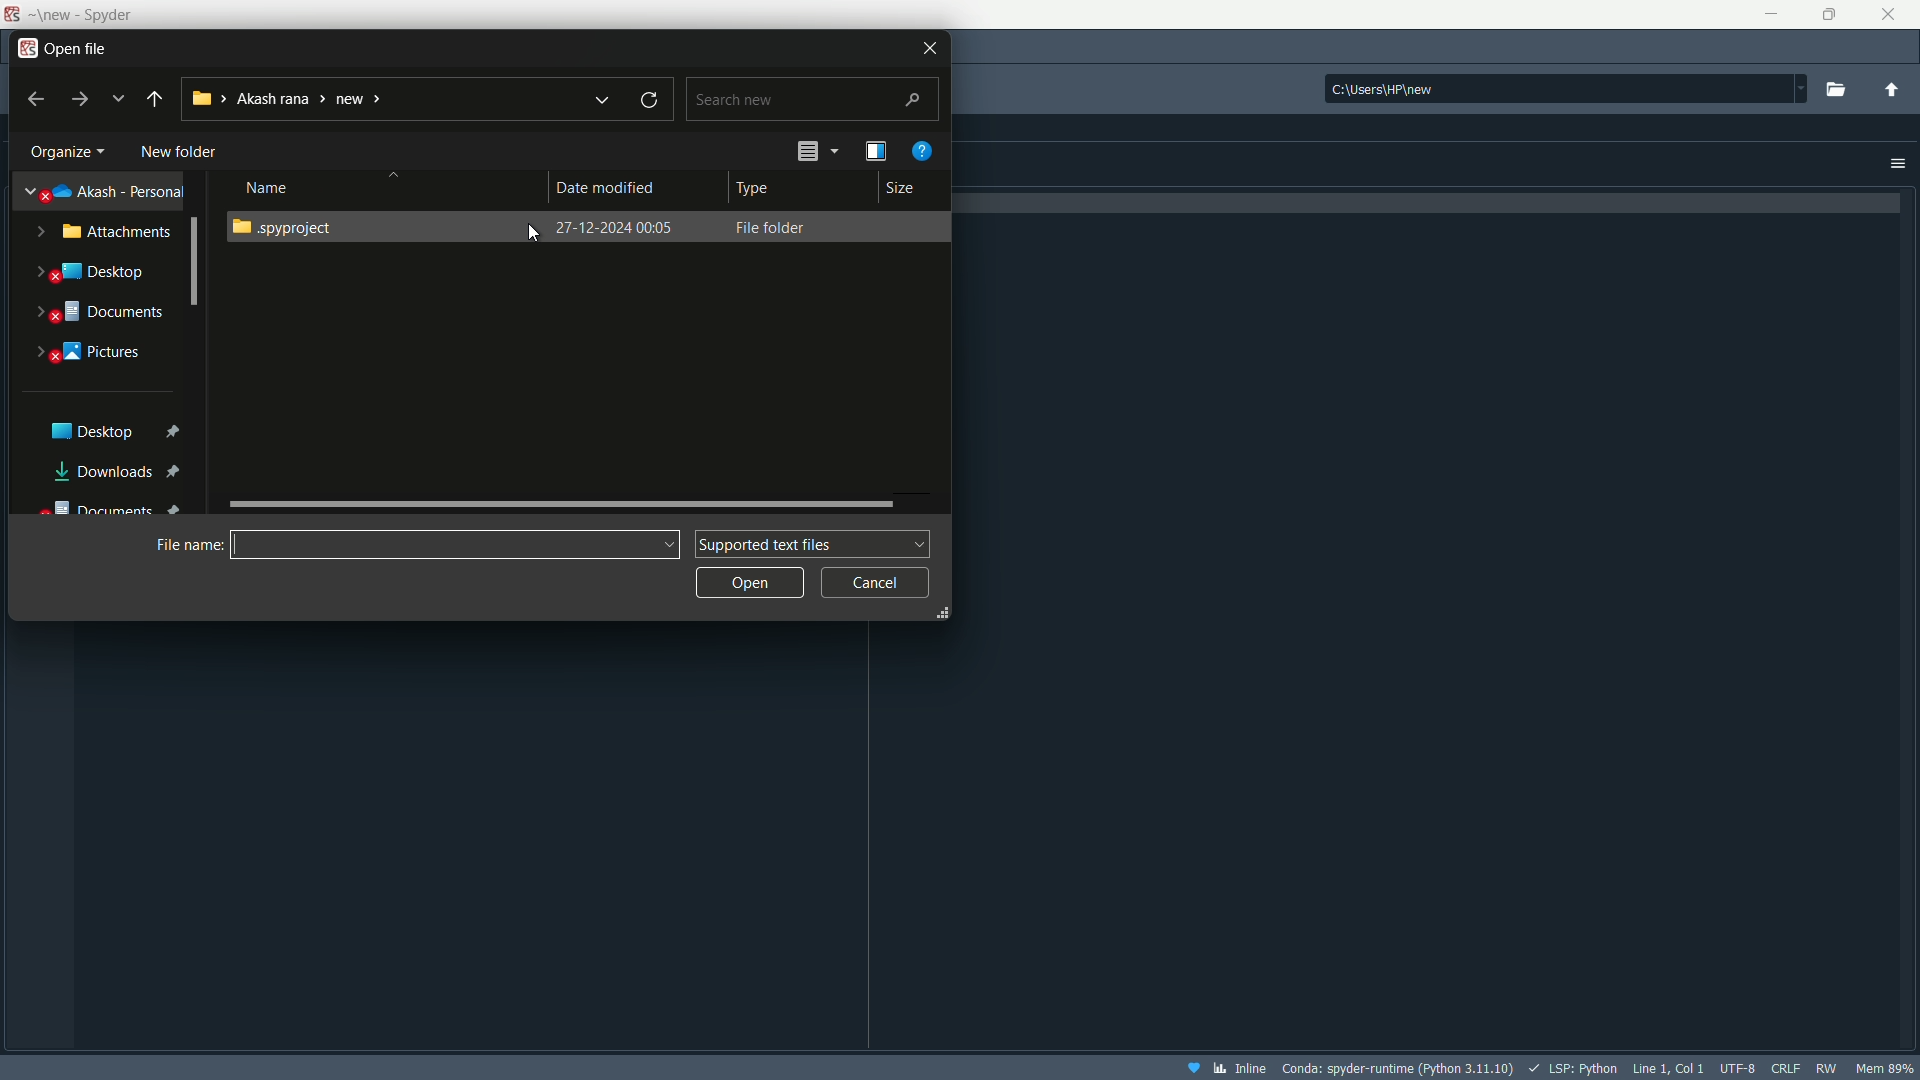  What do you see at coordinates (1668, 1067) in the screenshot?
I see `cursor position` at bounding box center [1668, 1067].